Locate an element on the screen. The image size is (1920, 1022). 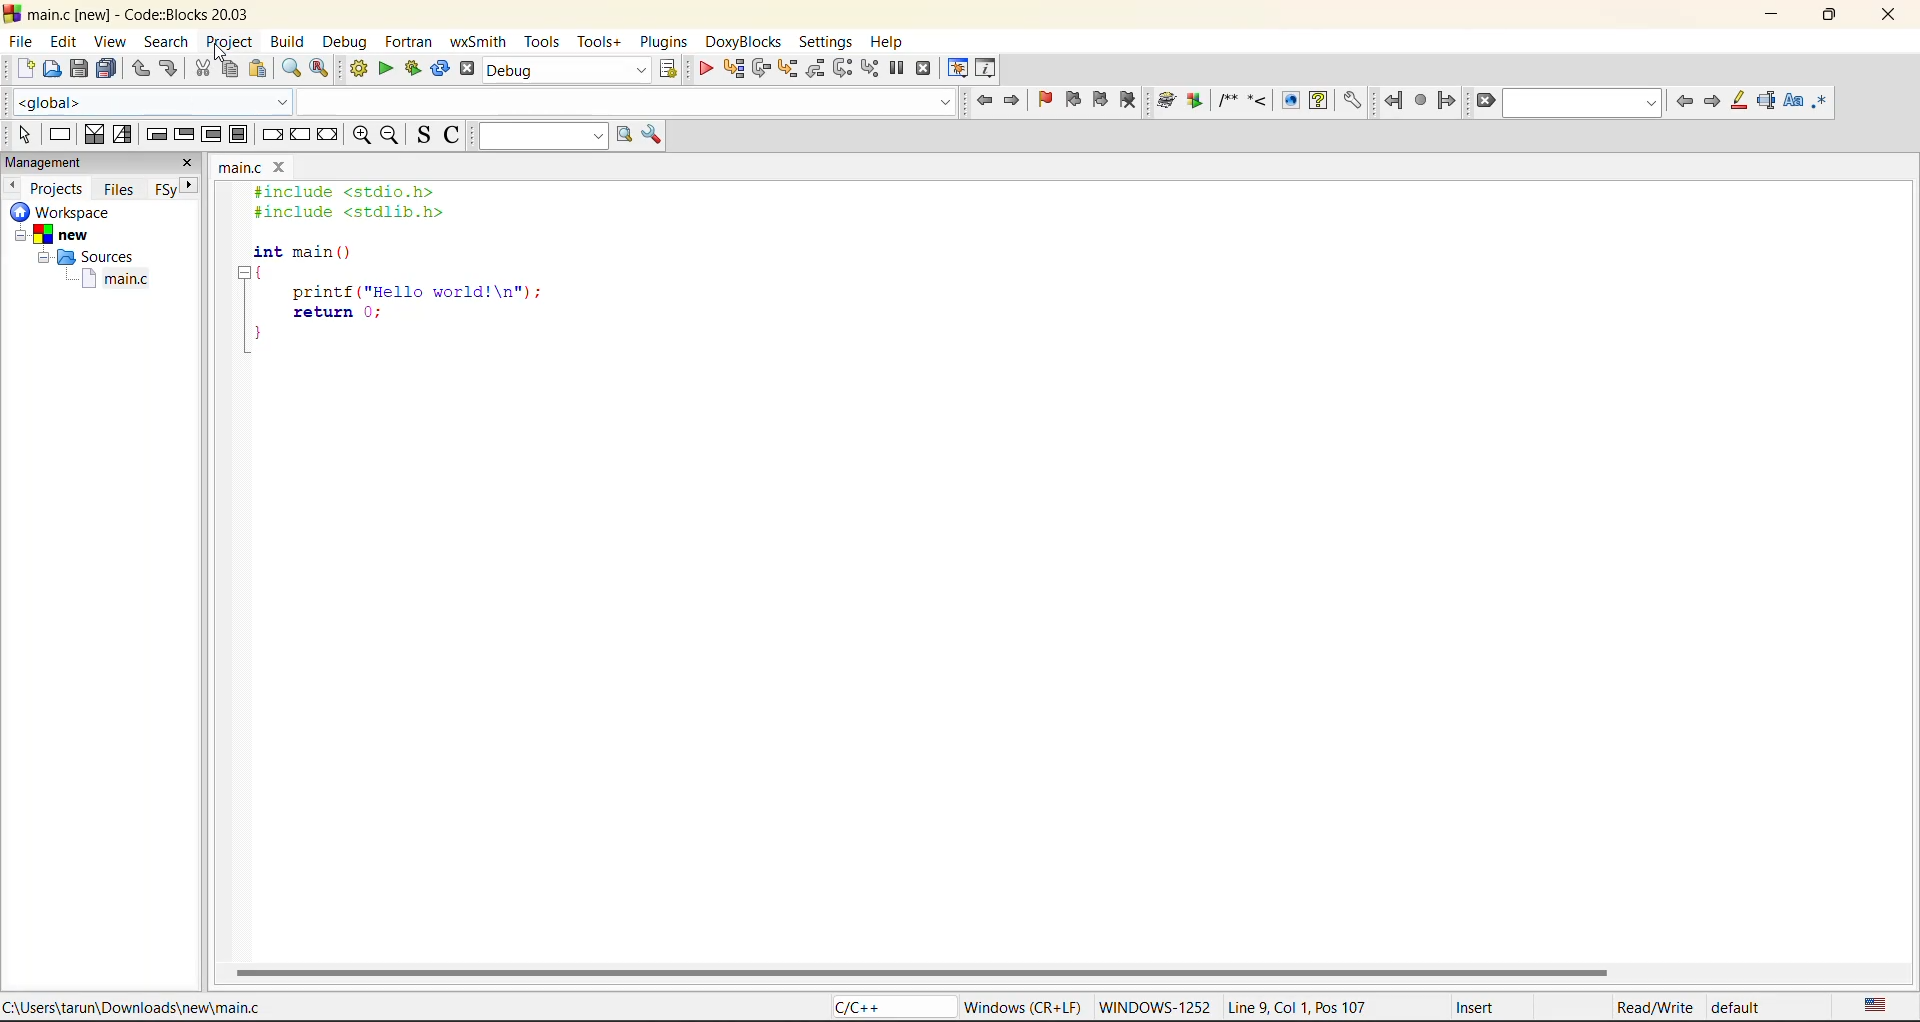
tools is located at coordinates (545, 42).